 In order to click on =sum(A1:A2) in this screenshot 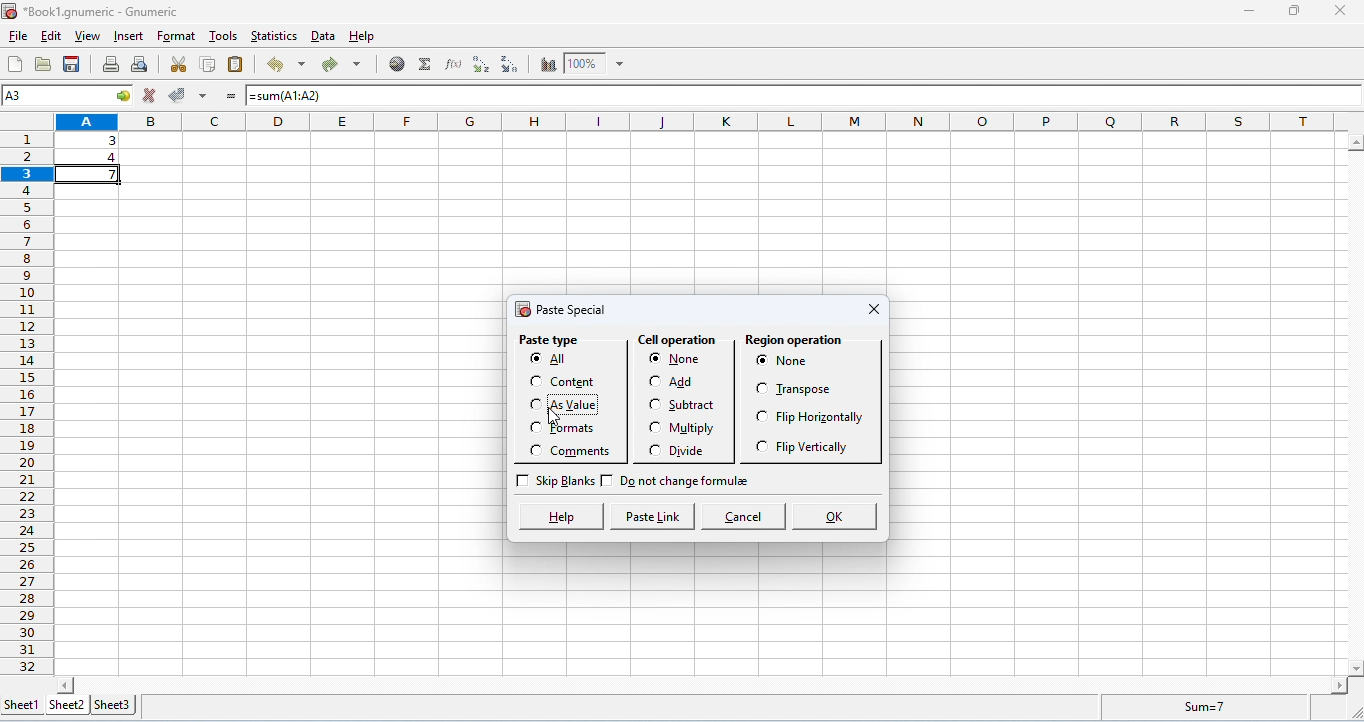, I will do `click(308, 96)`.